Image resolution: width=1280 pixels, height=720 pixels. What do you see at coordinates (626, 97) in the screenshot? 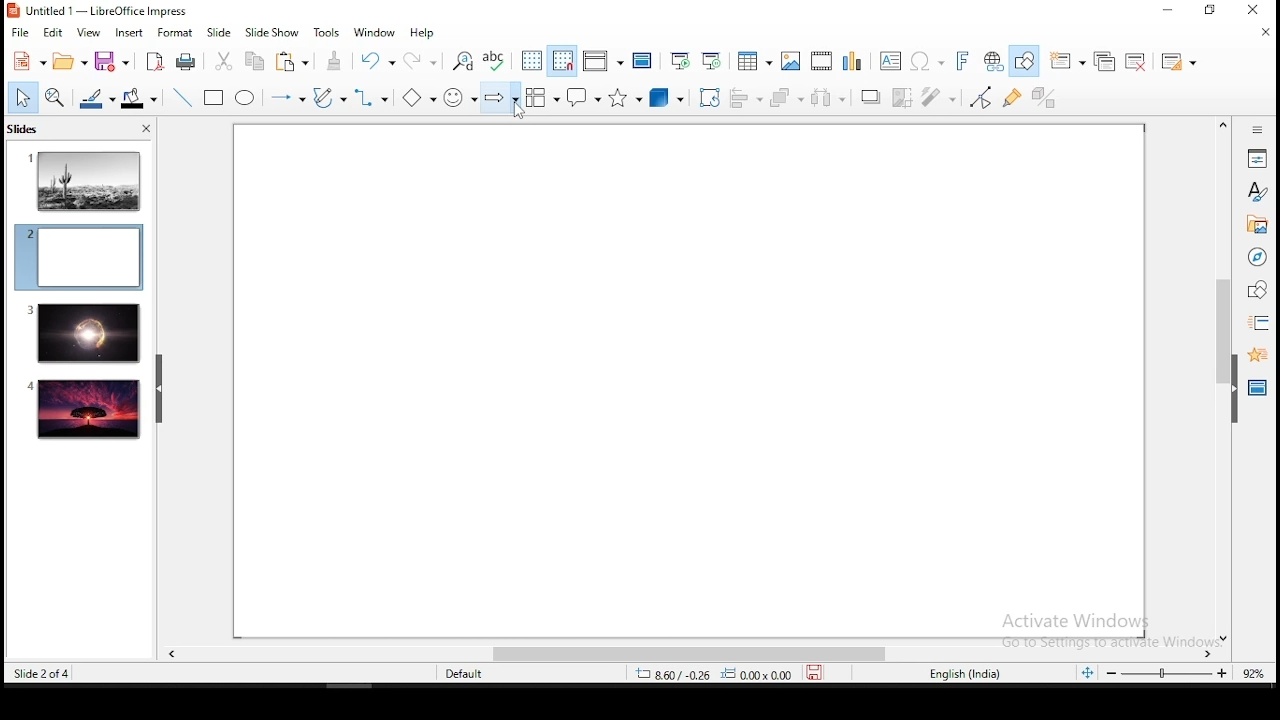
I see `stars and banners` at bounding box center [626, 97].